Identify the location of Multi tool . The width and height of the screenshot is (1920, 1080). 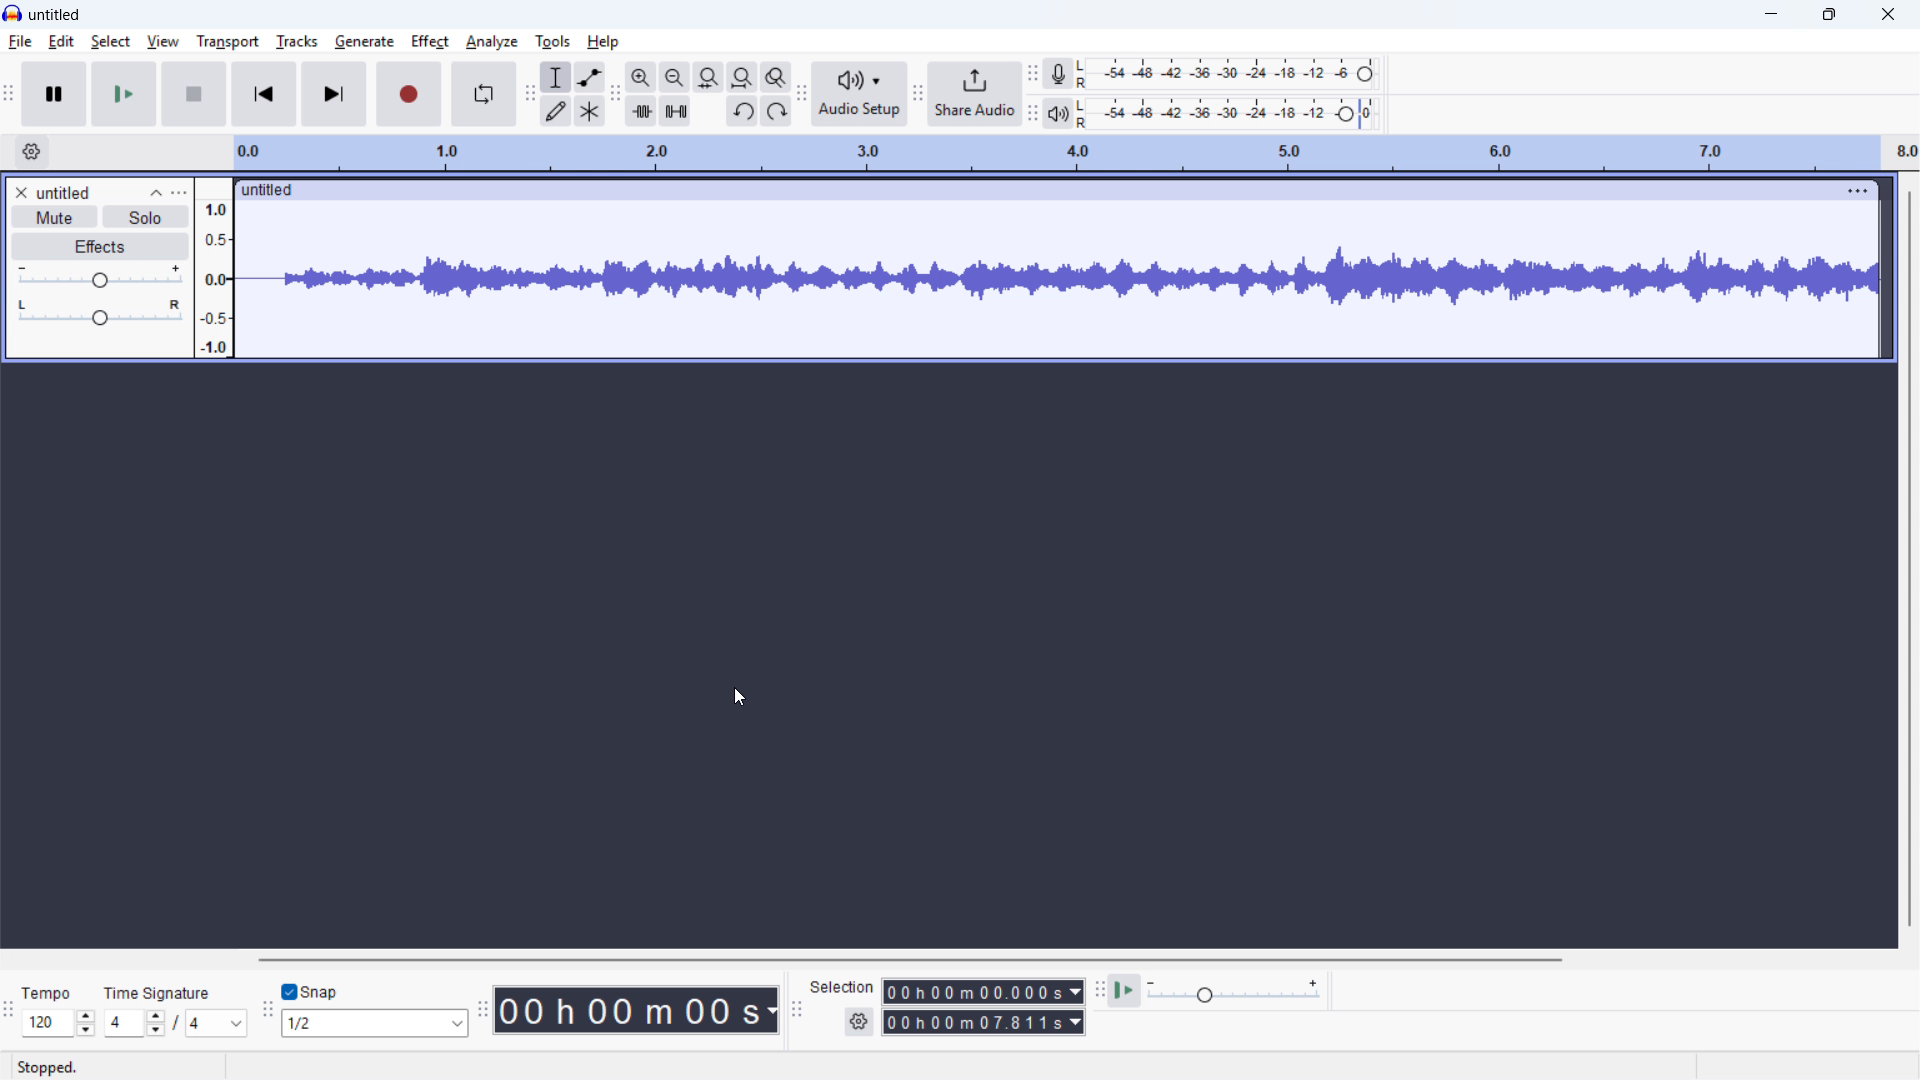
(590, 112).